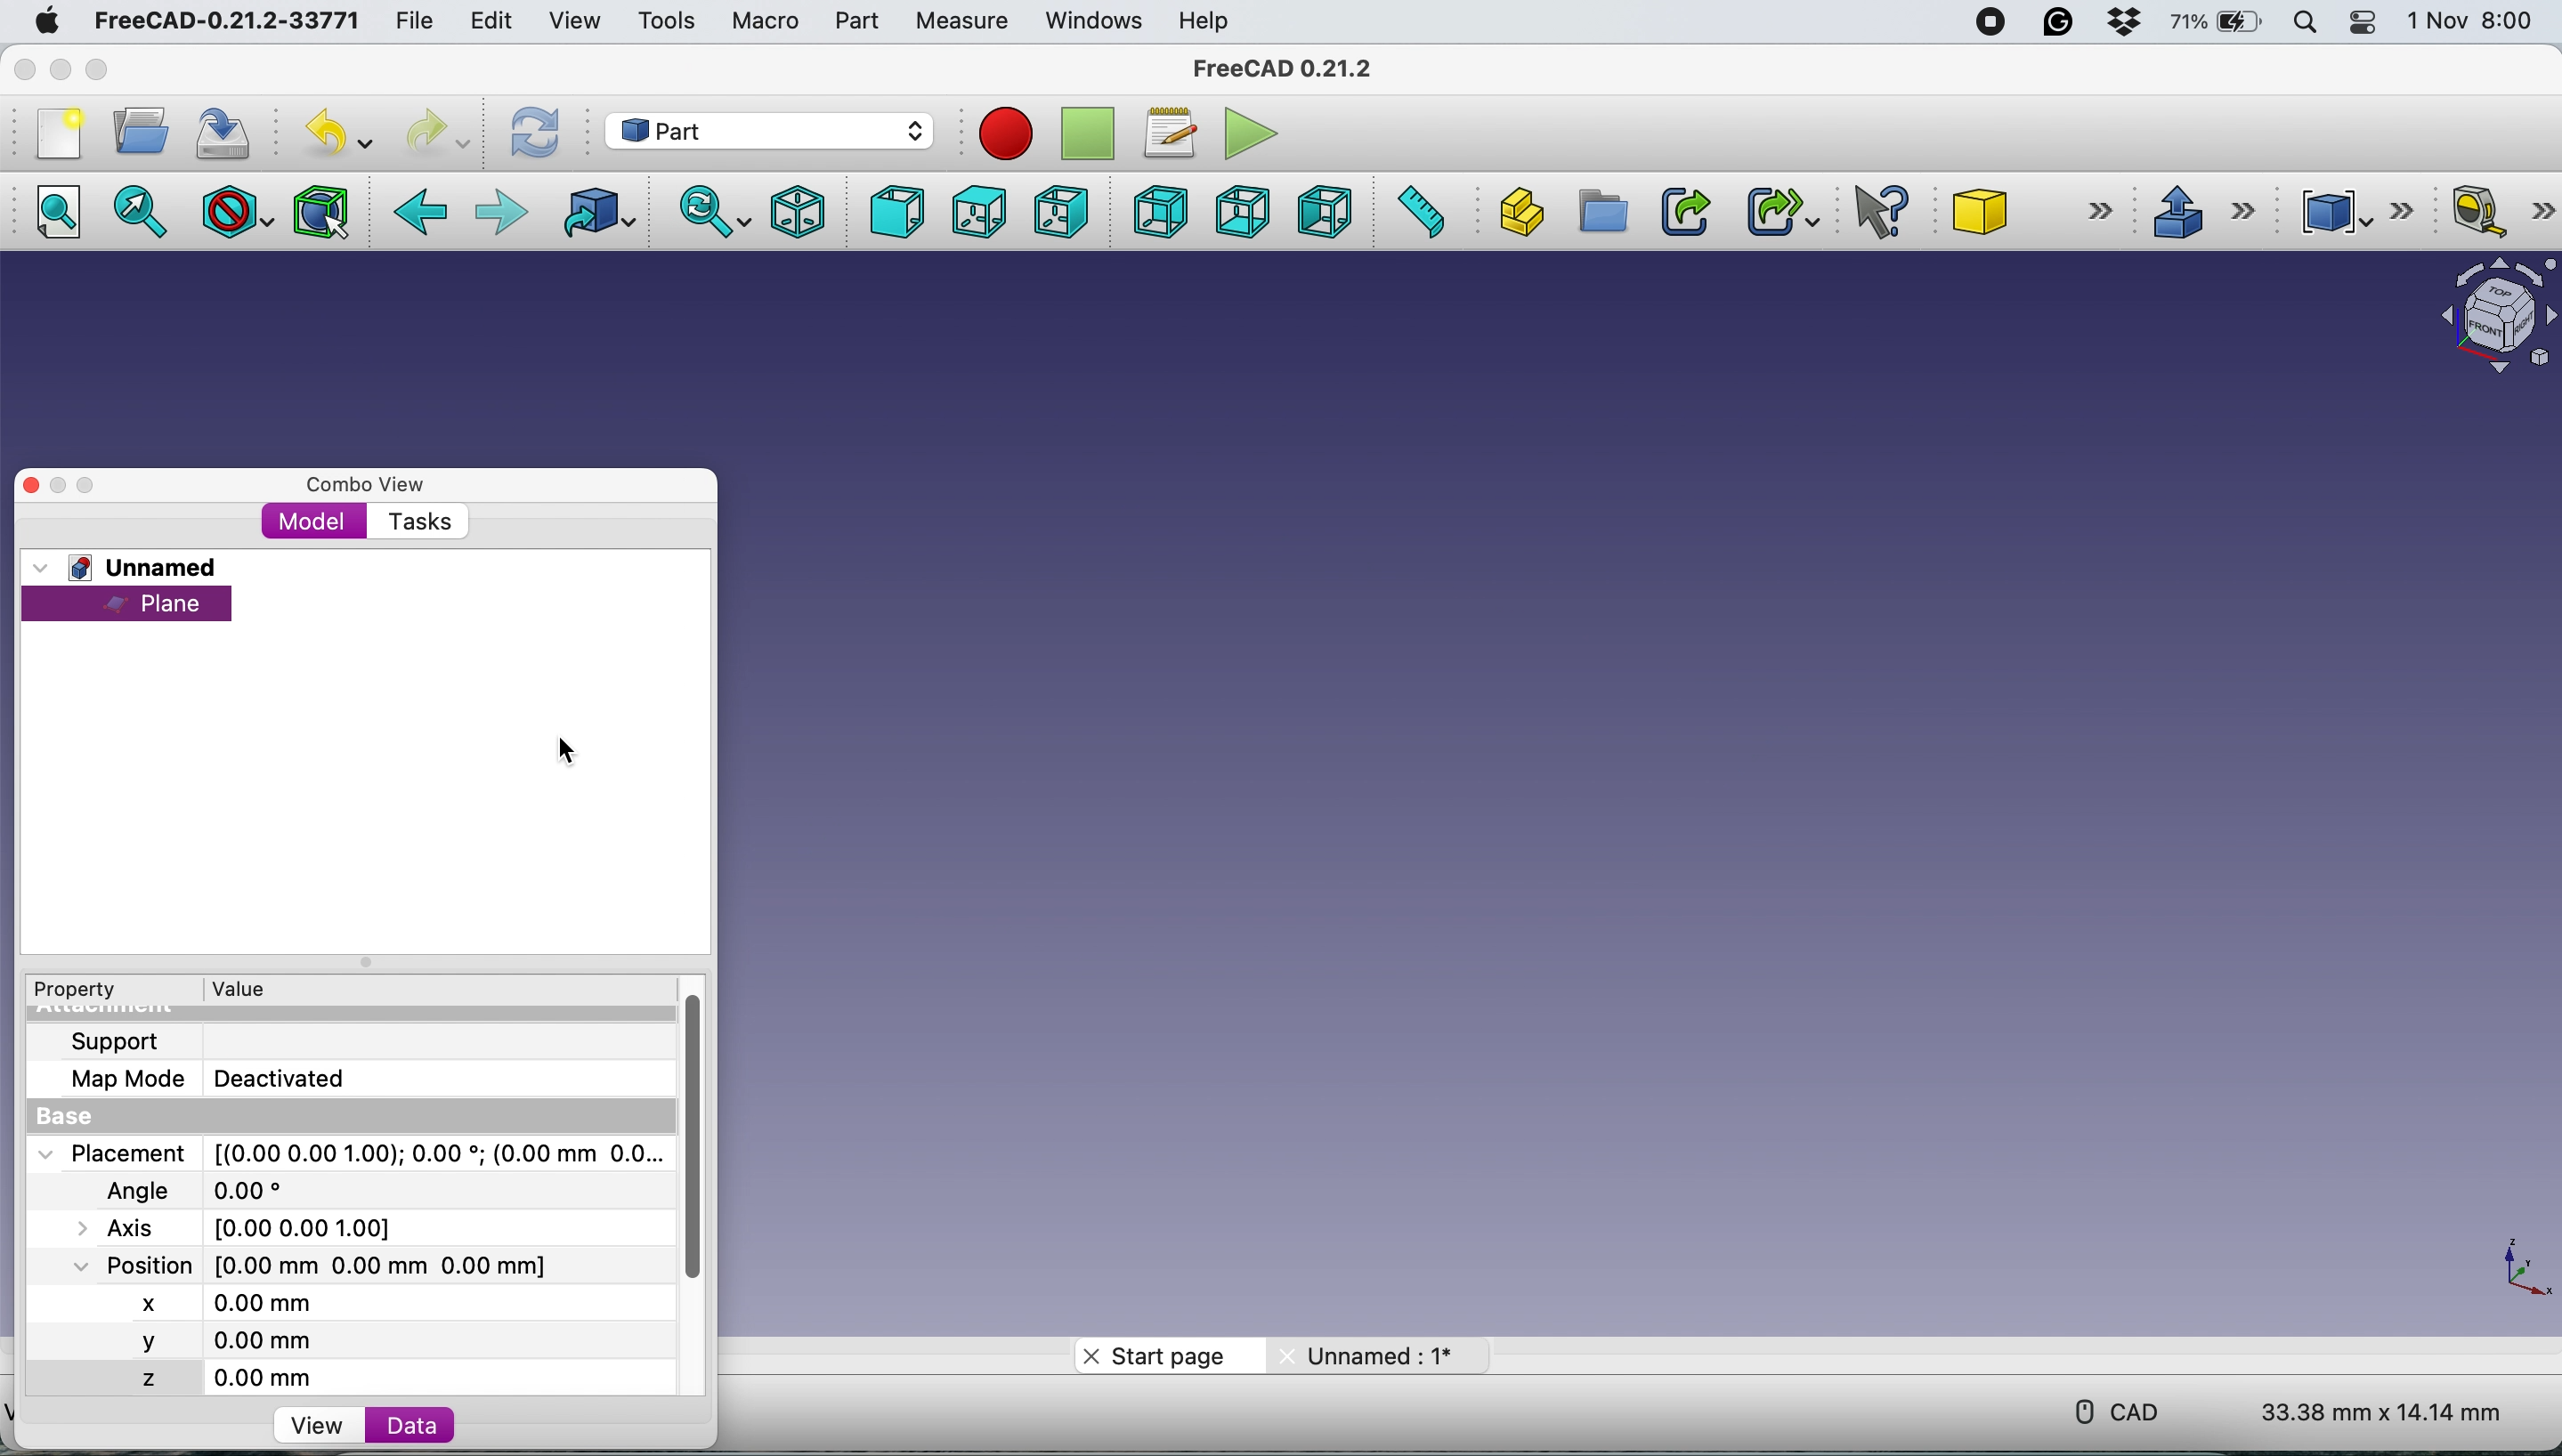 This screenshot has height=1456, width=2562. Describe the element at coordinates (92, 478) in the screenshot. I see `maximise` at that location.